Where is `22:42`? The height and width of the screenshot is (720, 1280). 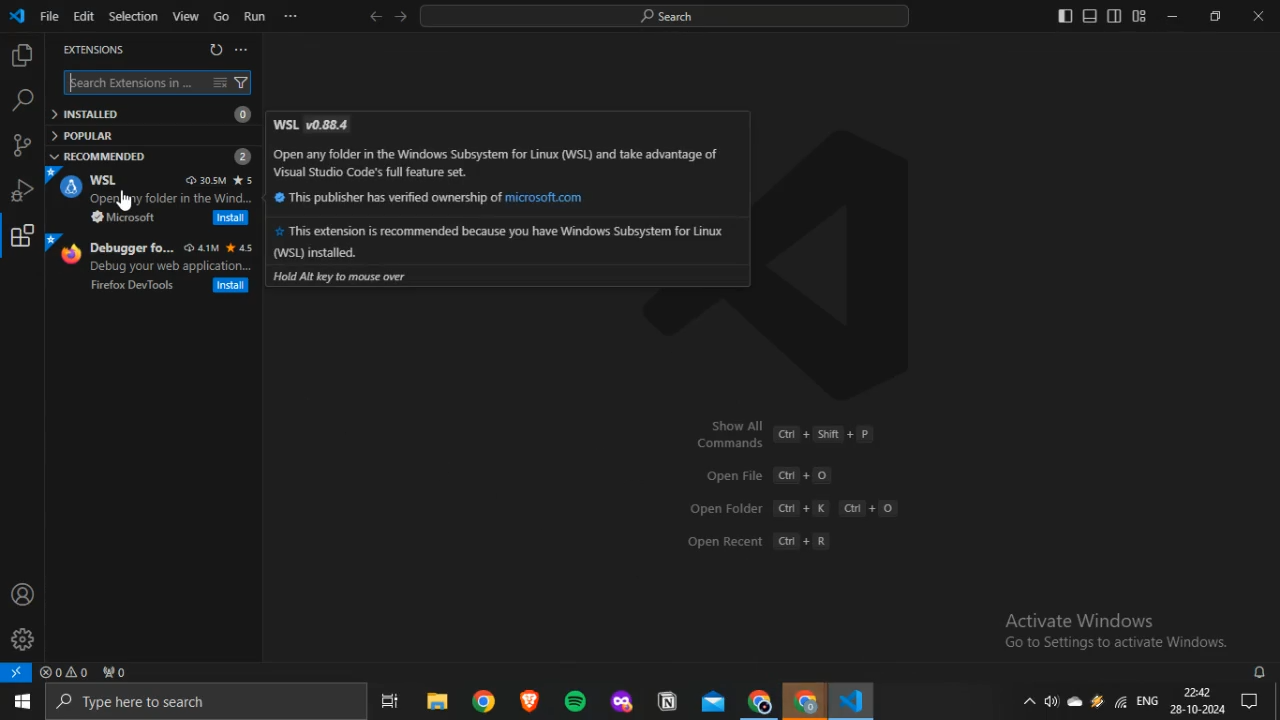
22:42 is located at coordinates (1196, 690).